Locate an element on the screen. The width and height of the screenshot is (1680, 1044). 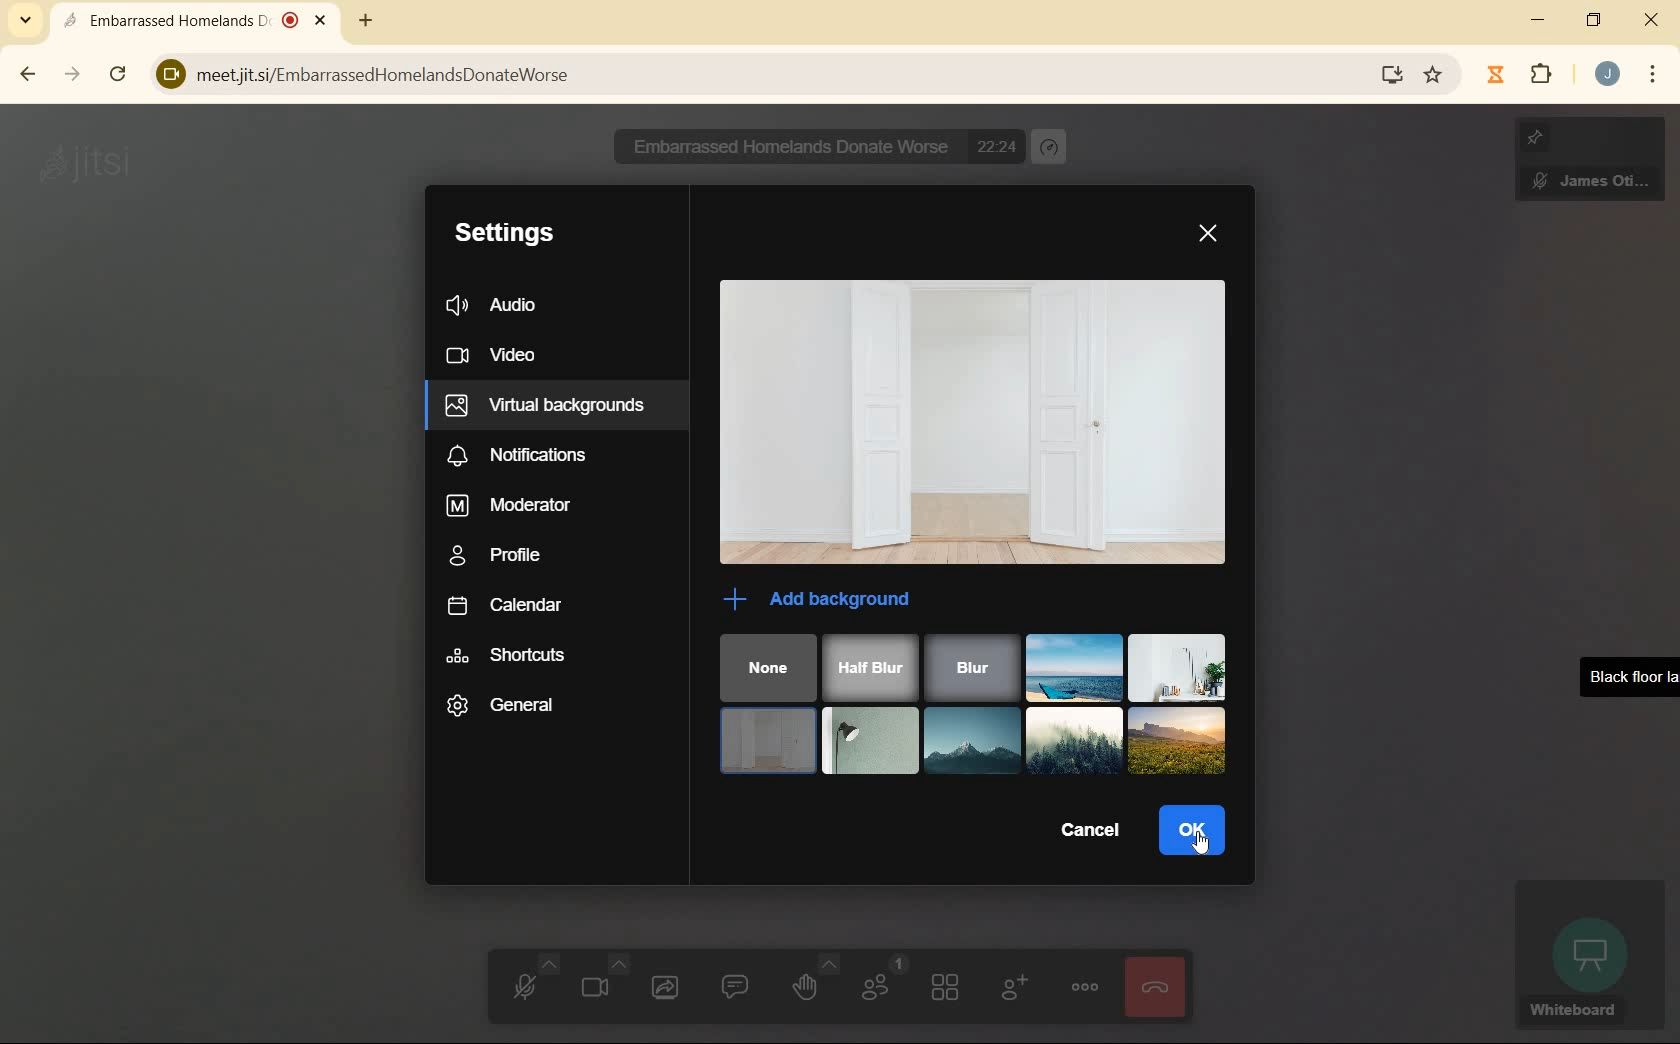
none is located at coordinates (769, 667).